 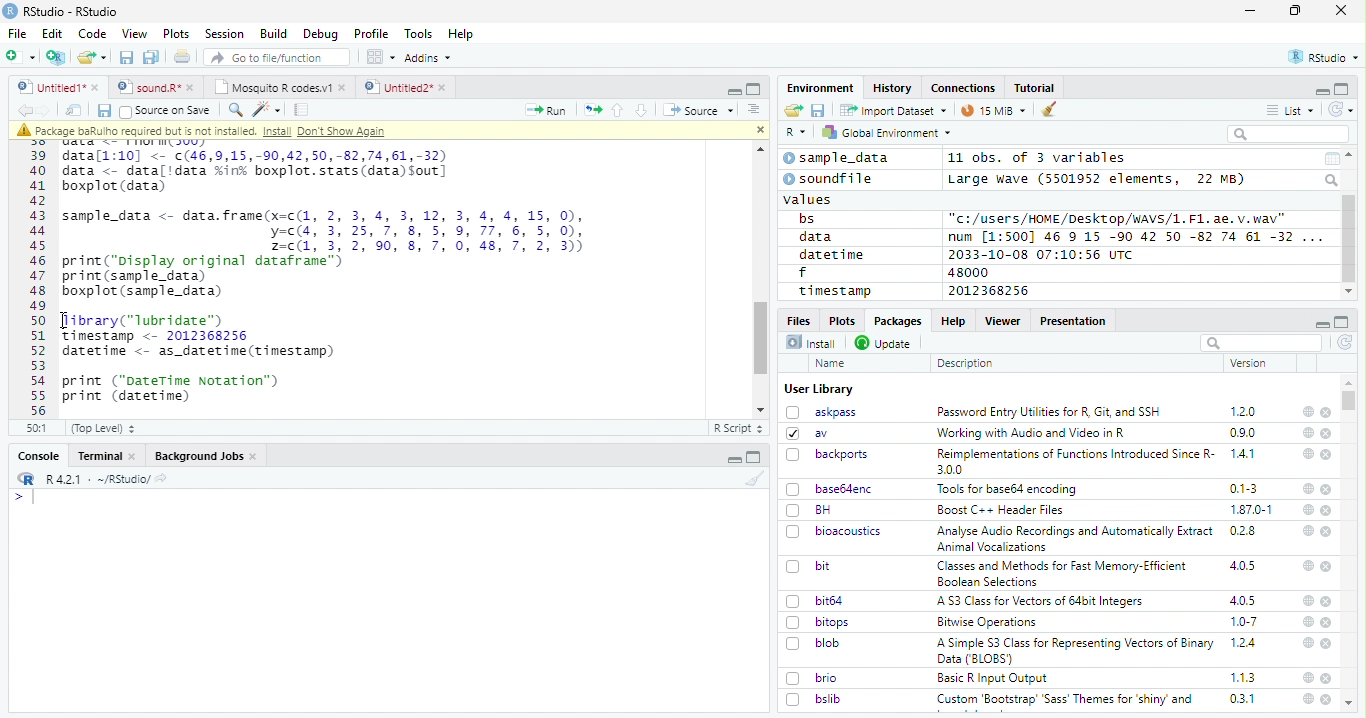 I want to click on f, so click(x=803, y=273).